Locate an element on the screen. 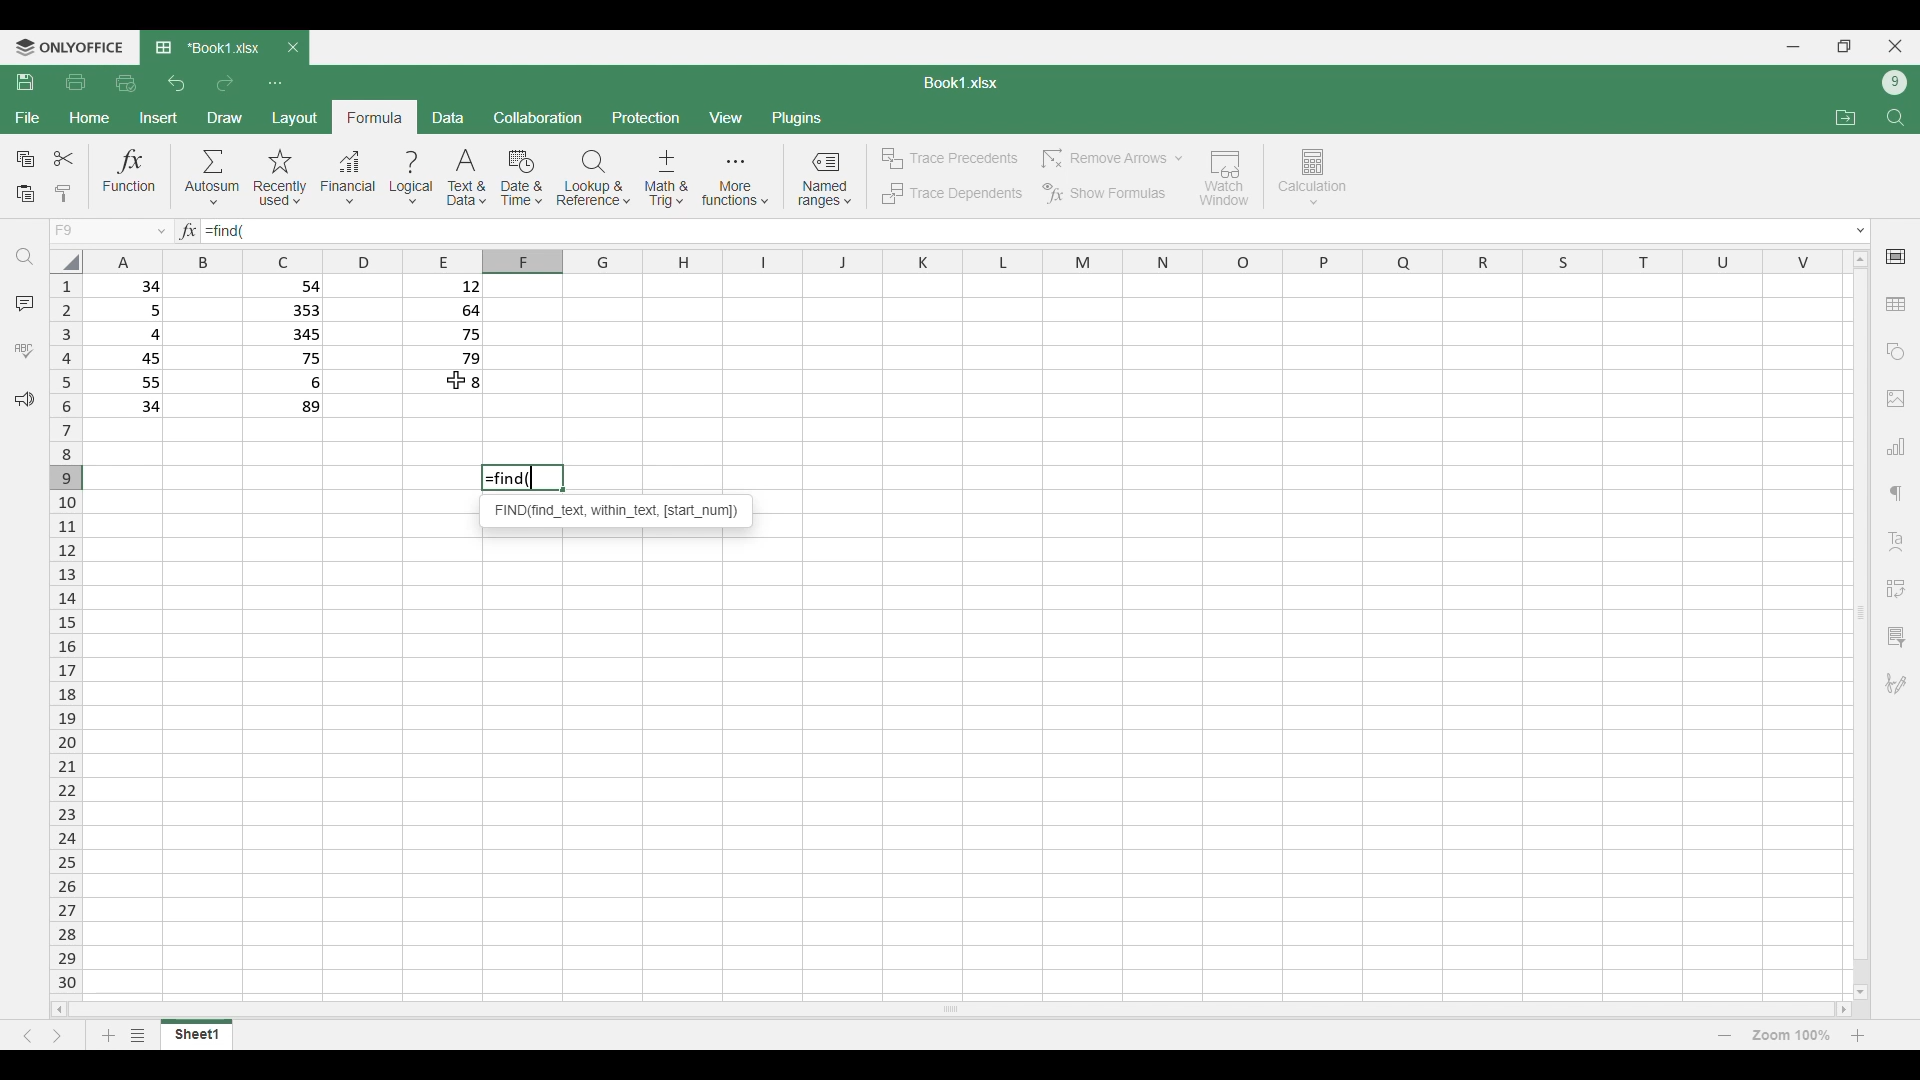 This screenshot has height=1080, width=1920. Cut is located at coordinates (64, 158).